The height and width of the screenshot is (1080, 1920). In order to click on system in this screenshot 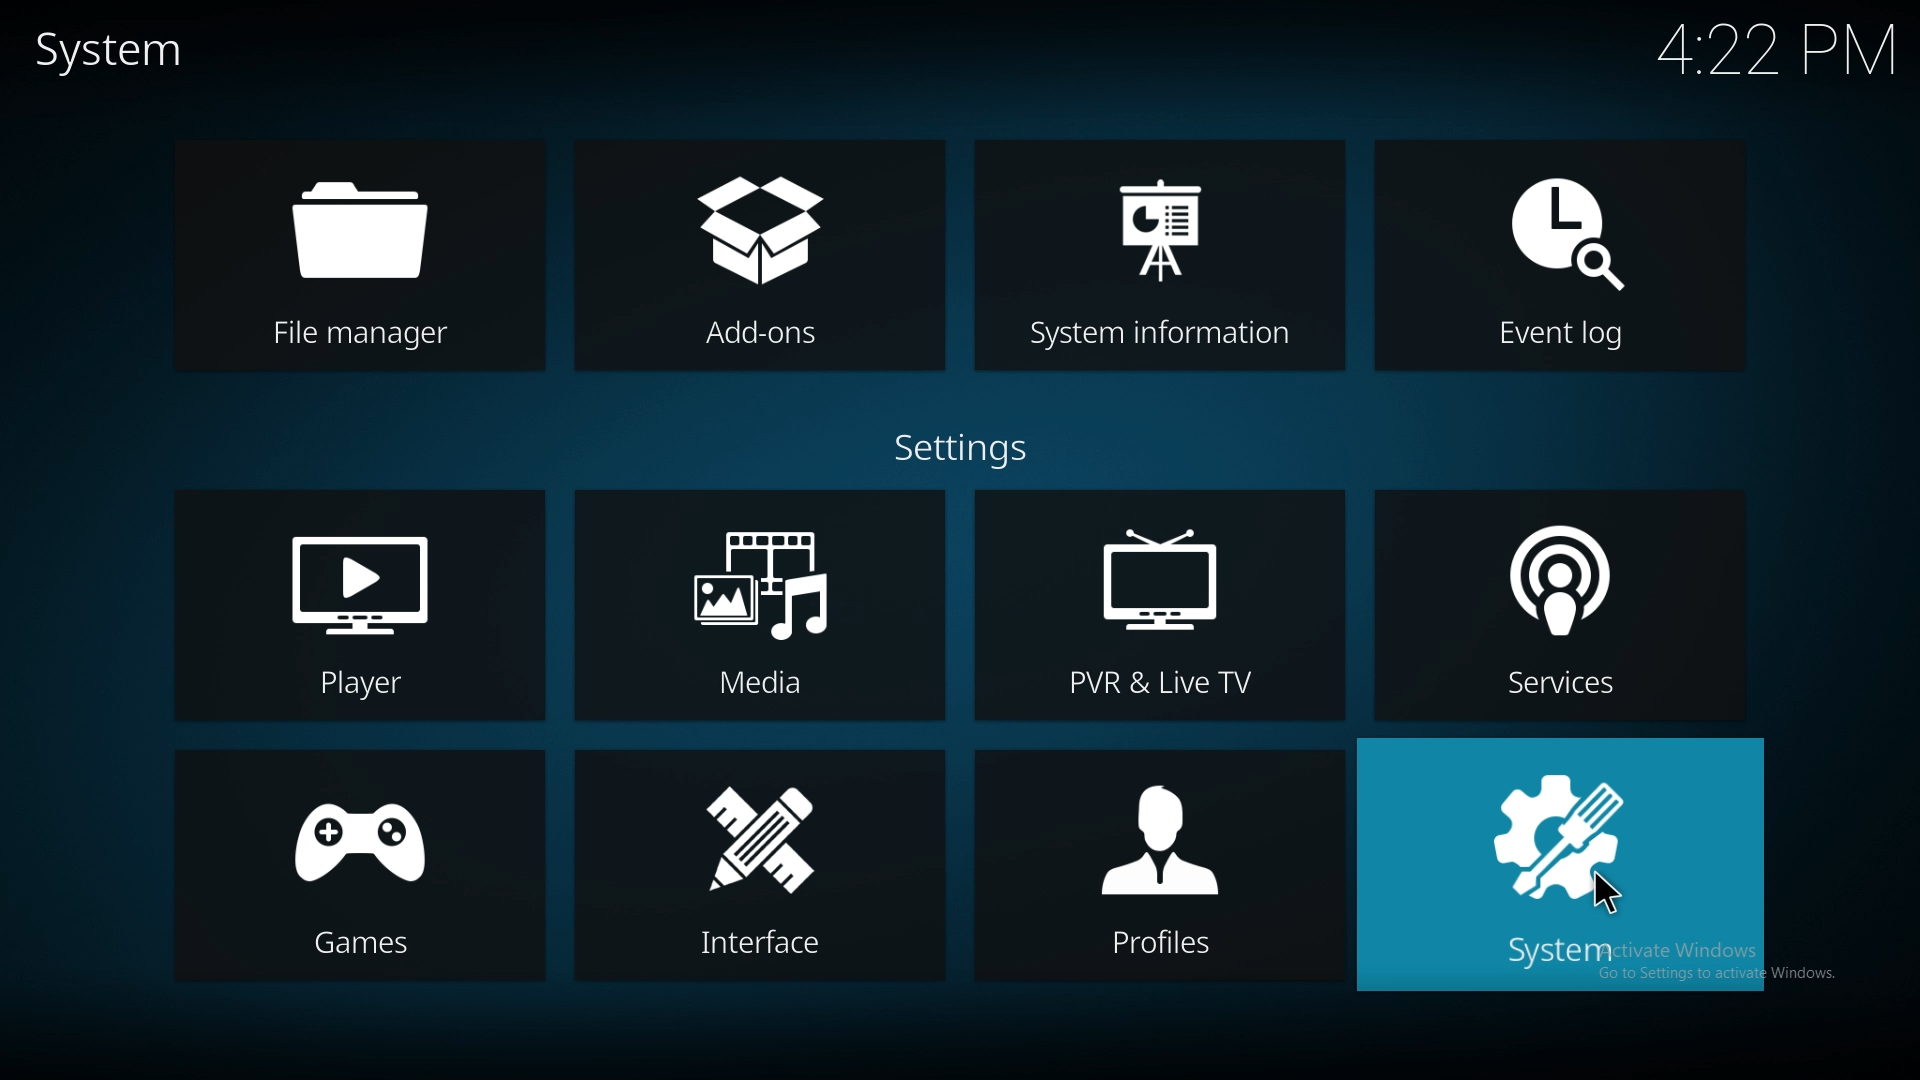, I will do `click(1558, 863)`.